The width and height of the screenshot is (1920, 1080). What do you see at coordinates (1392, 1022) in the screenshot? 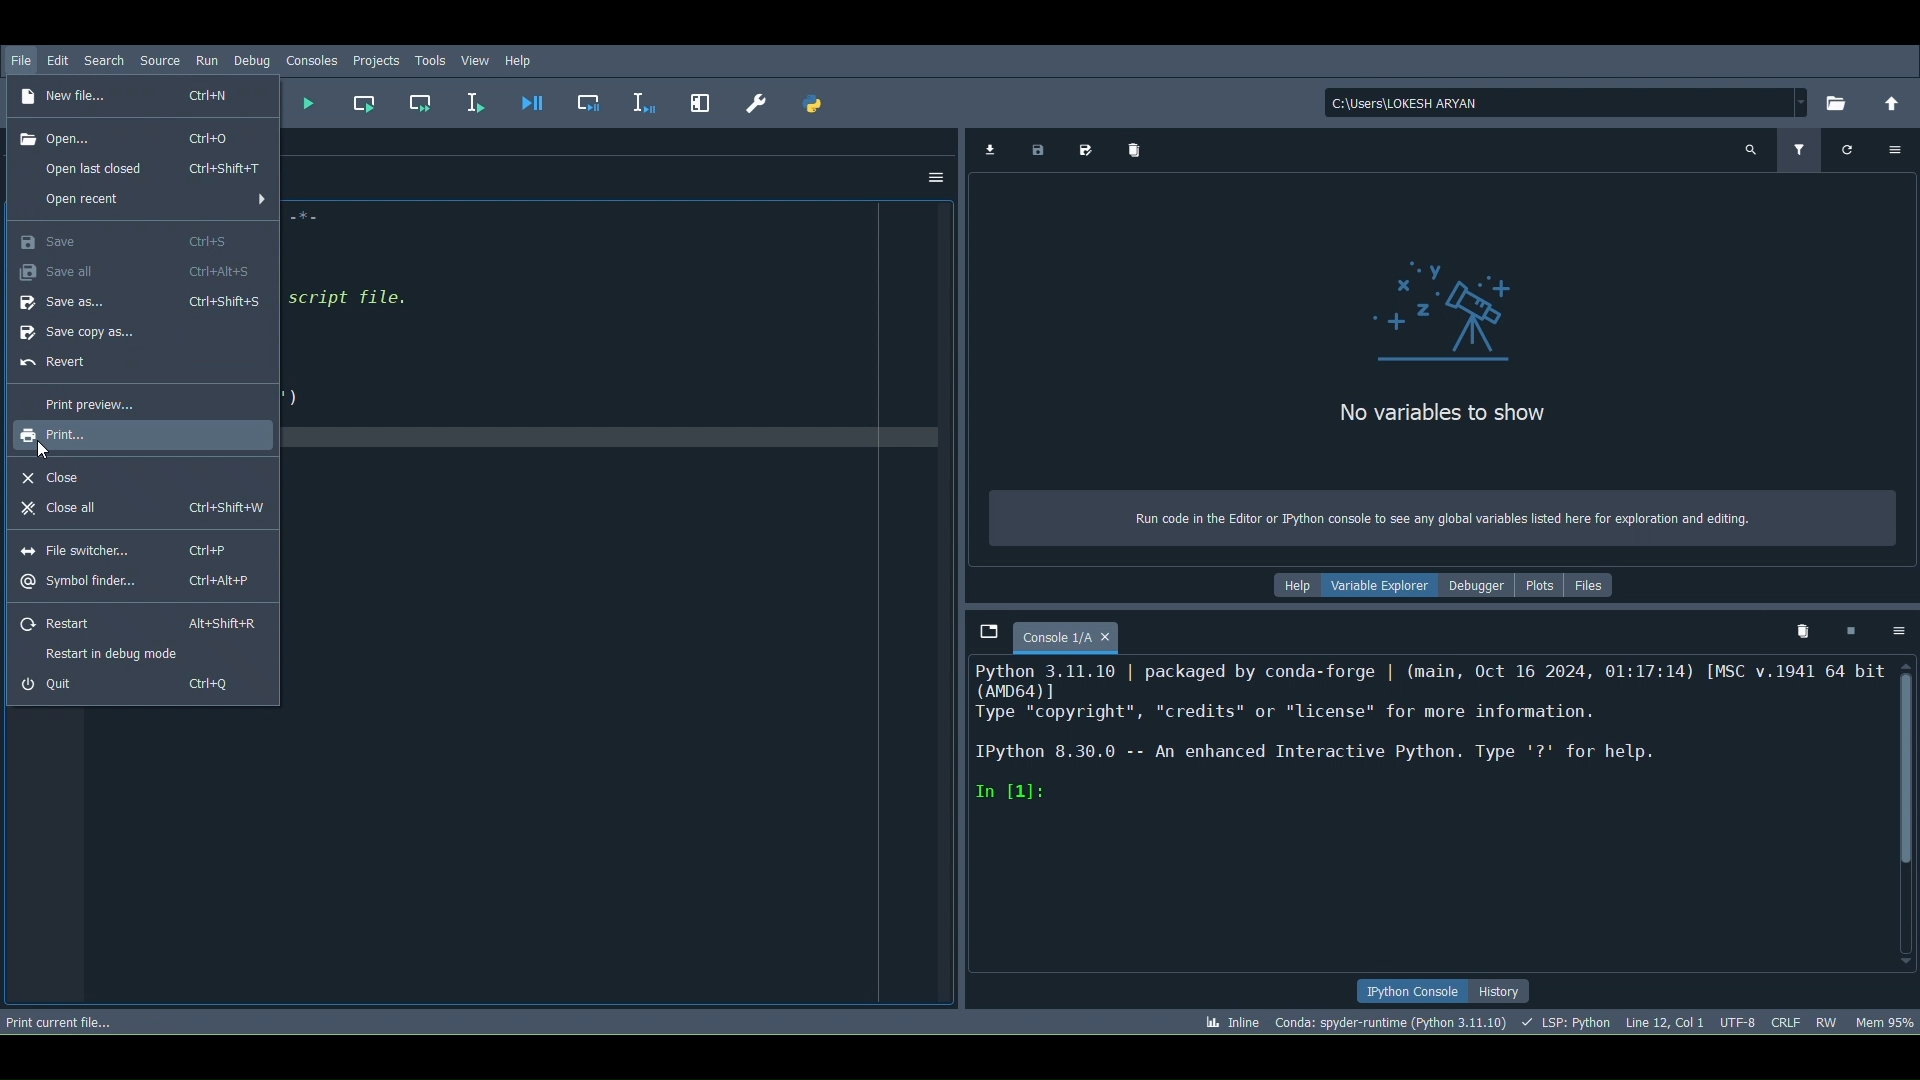
I see `Version` at bounding box center [1392, 1022].